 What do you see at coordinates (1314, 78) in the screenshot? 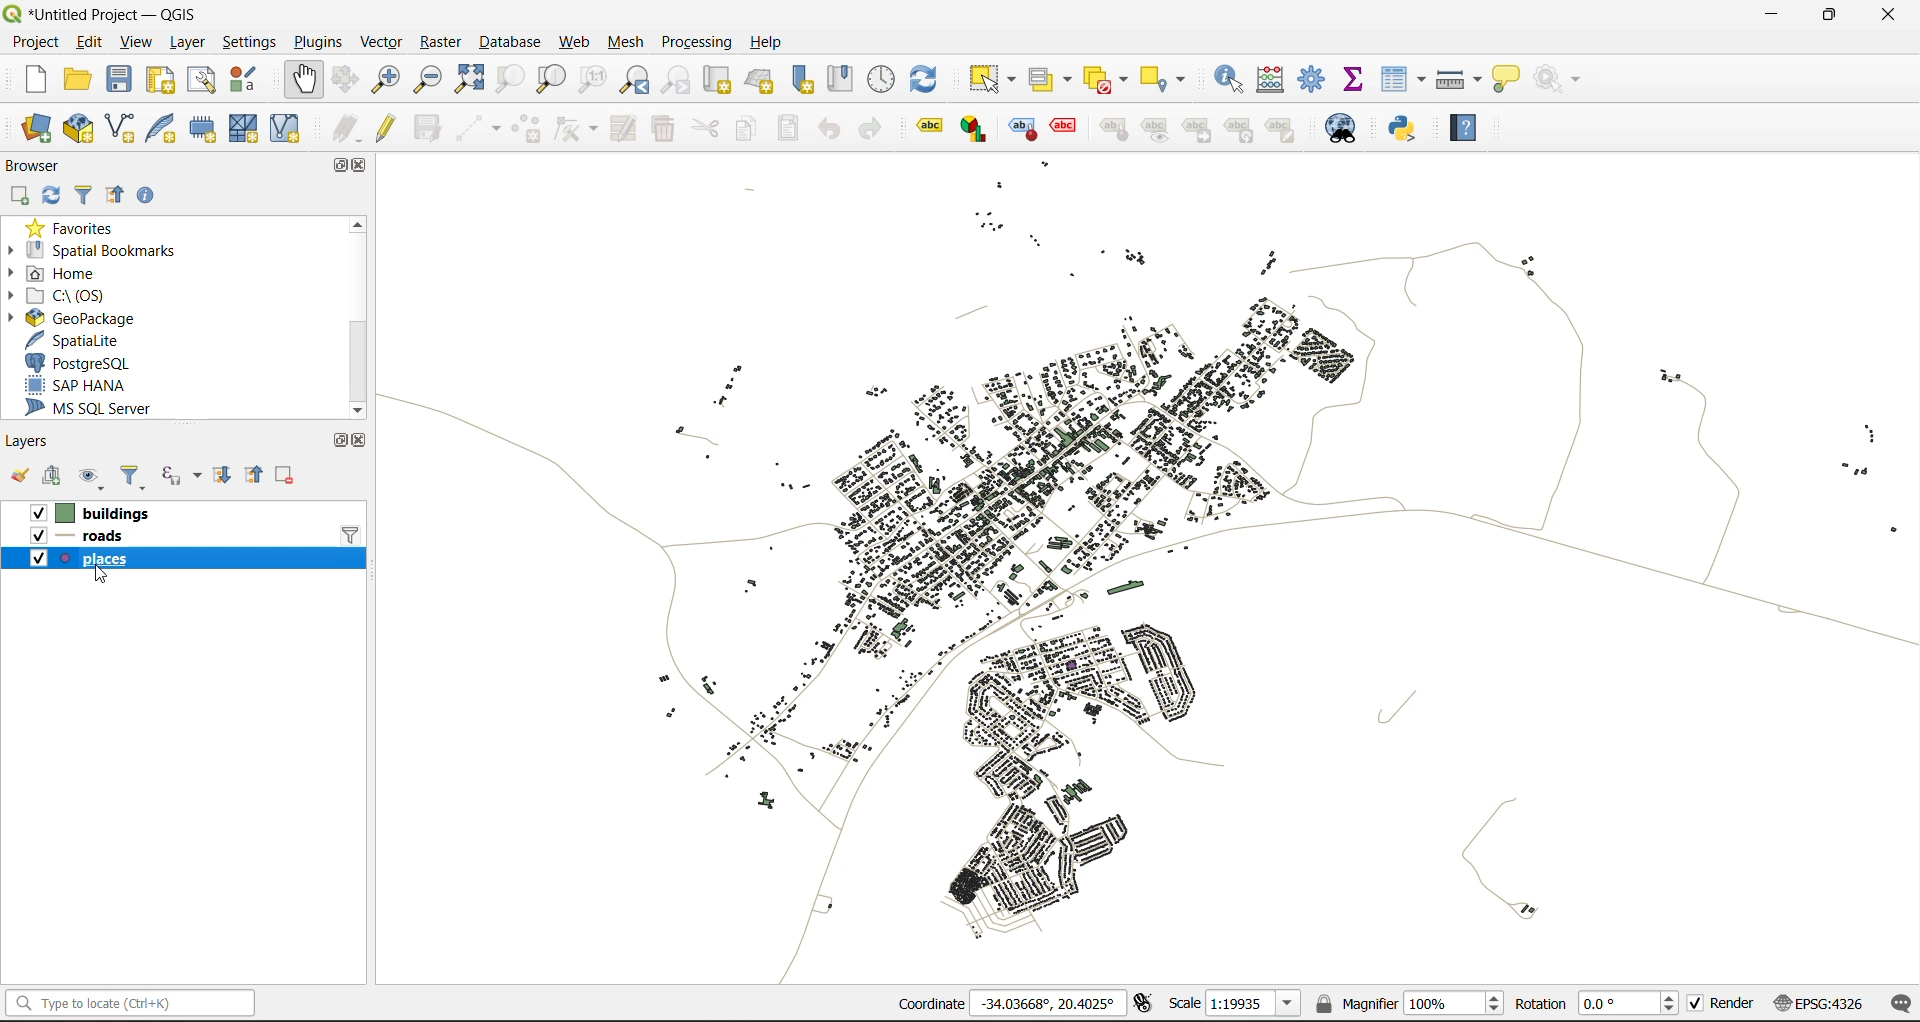
I see `toolbox` at bounding box center [1314, 78].